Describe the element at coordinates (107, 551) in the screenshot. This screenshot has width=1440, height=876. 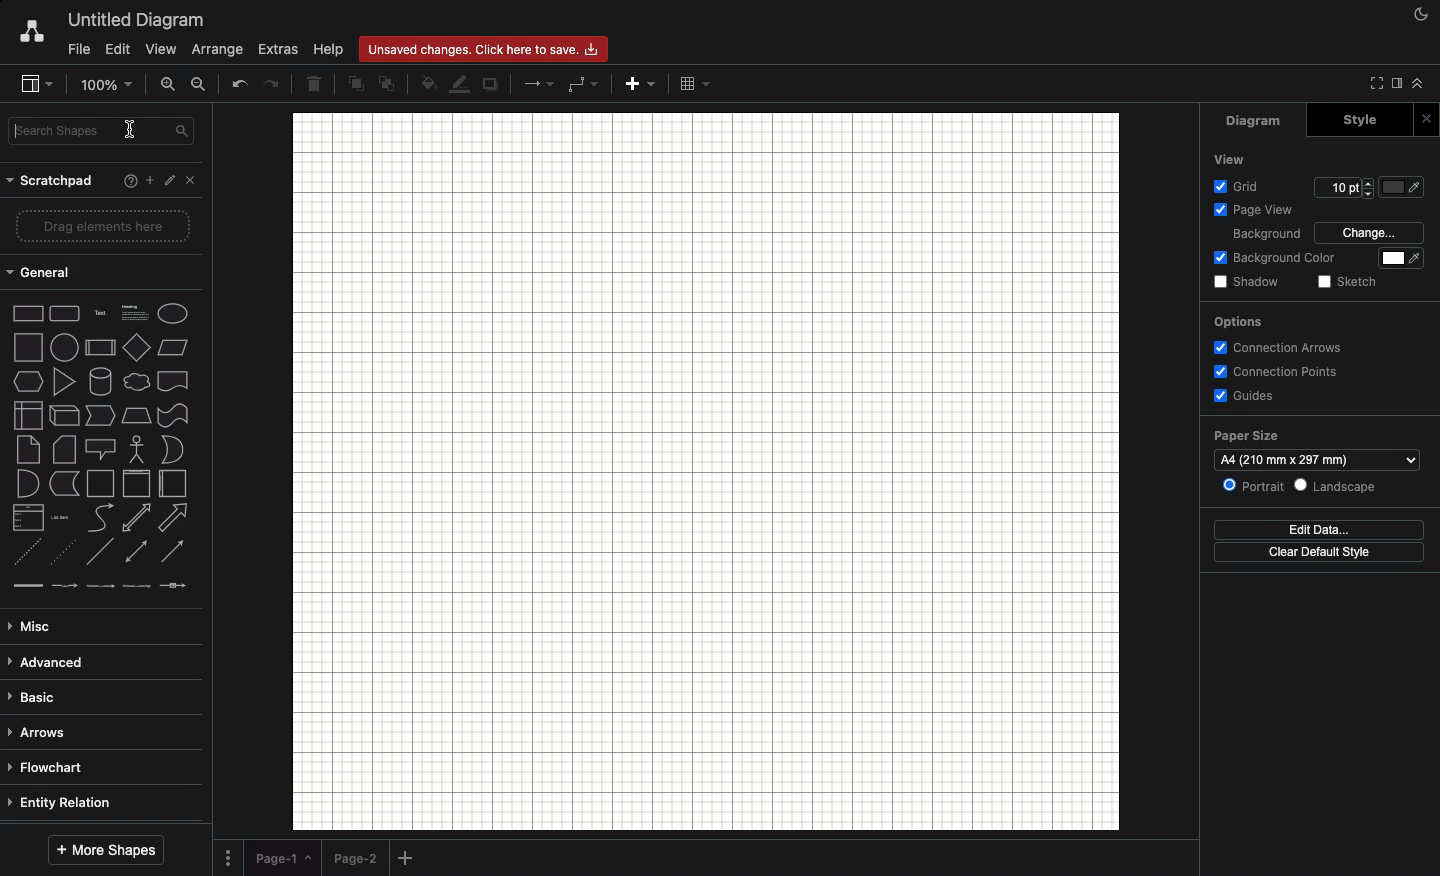
I see `type of arrow` at that location.